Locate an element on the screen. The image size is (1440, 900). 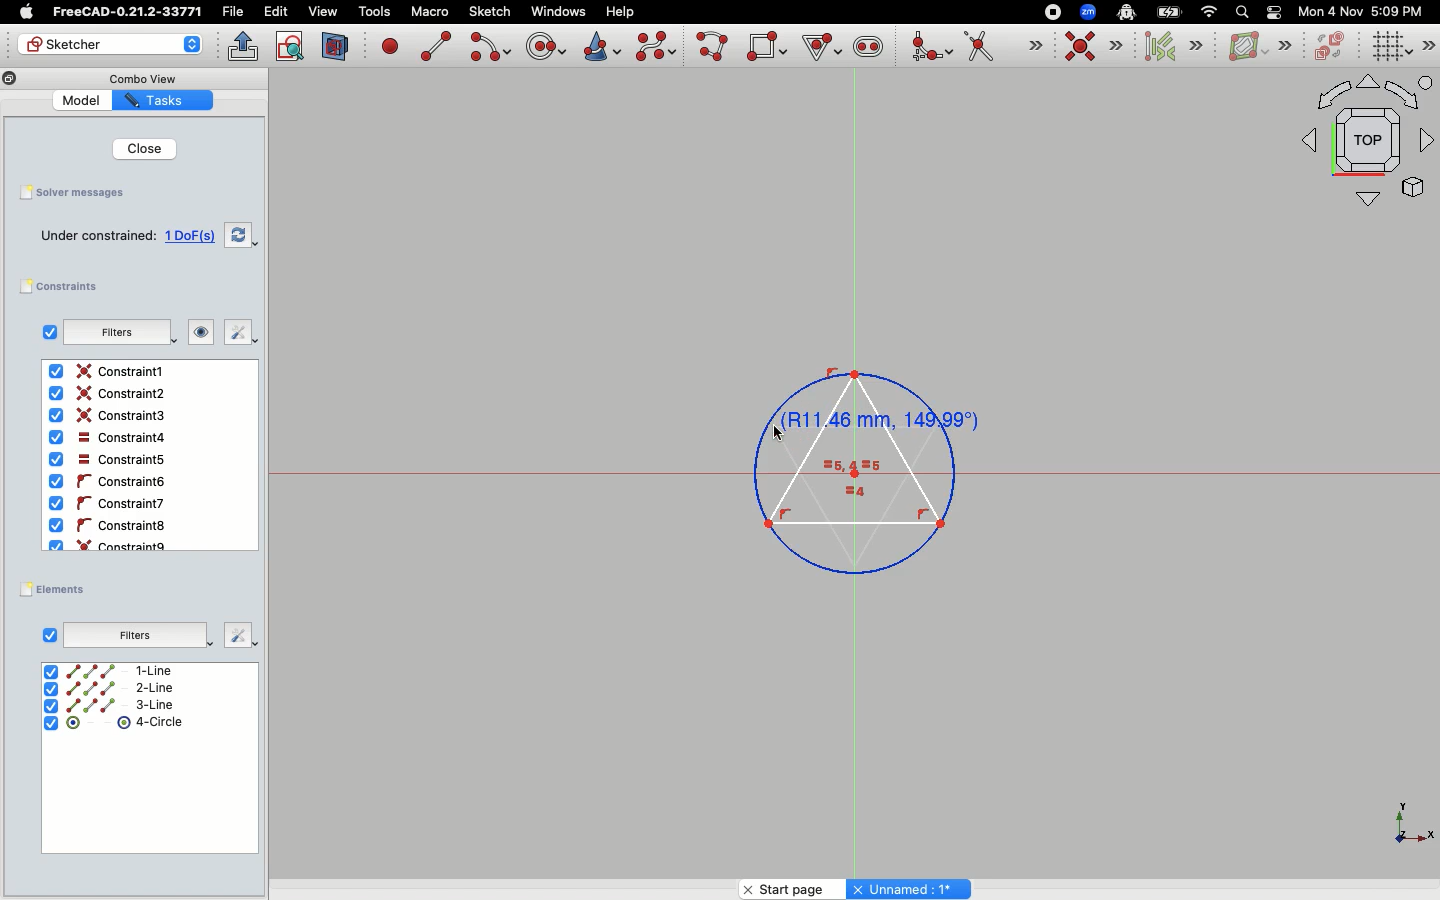
Create line is located at coordinates (436, 46).